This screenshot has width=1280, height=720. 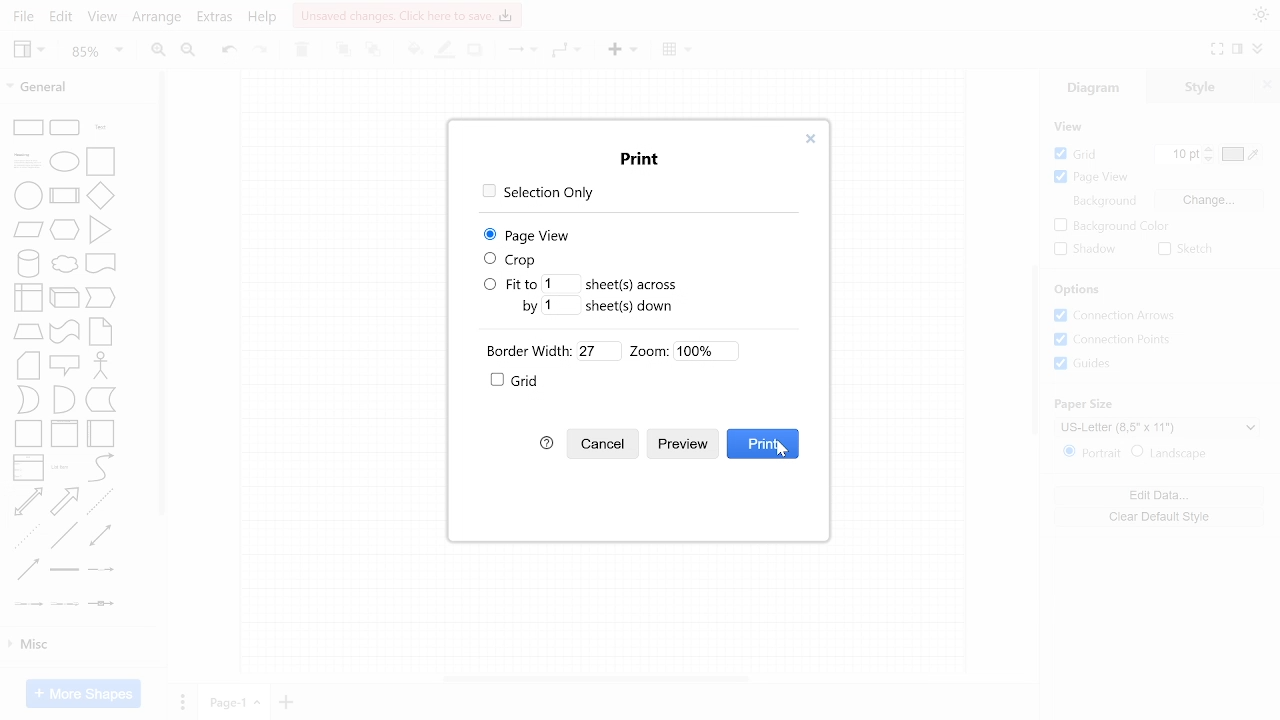 I want to click on Arrange, so click(x=158, y=19).